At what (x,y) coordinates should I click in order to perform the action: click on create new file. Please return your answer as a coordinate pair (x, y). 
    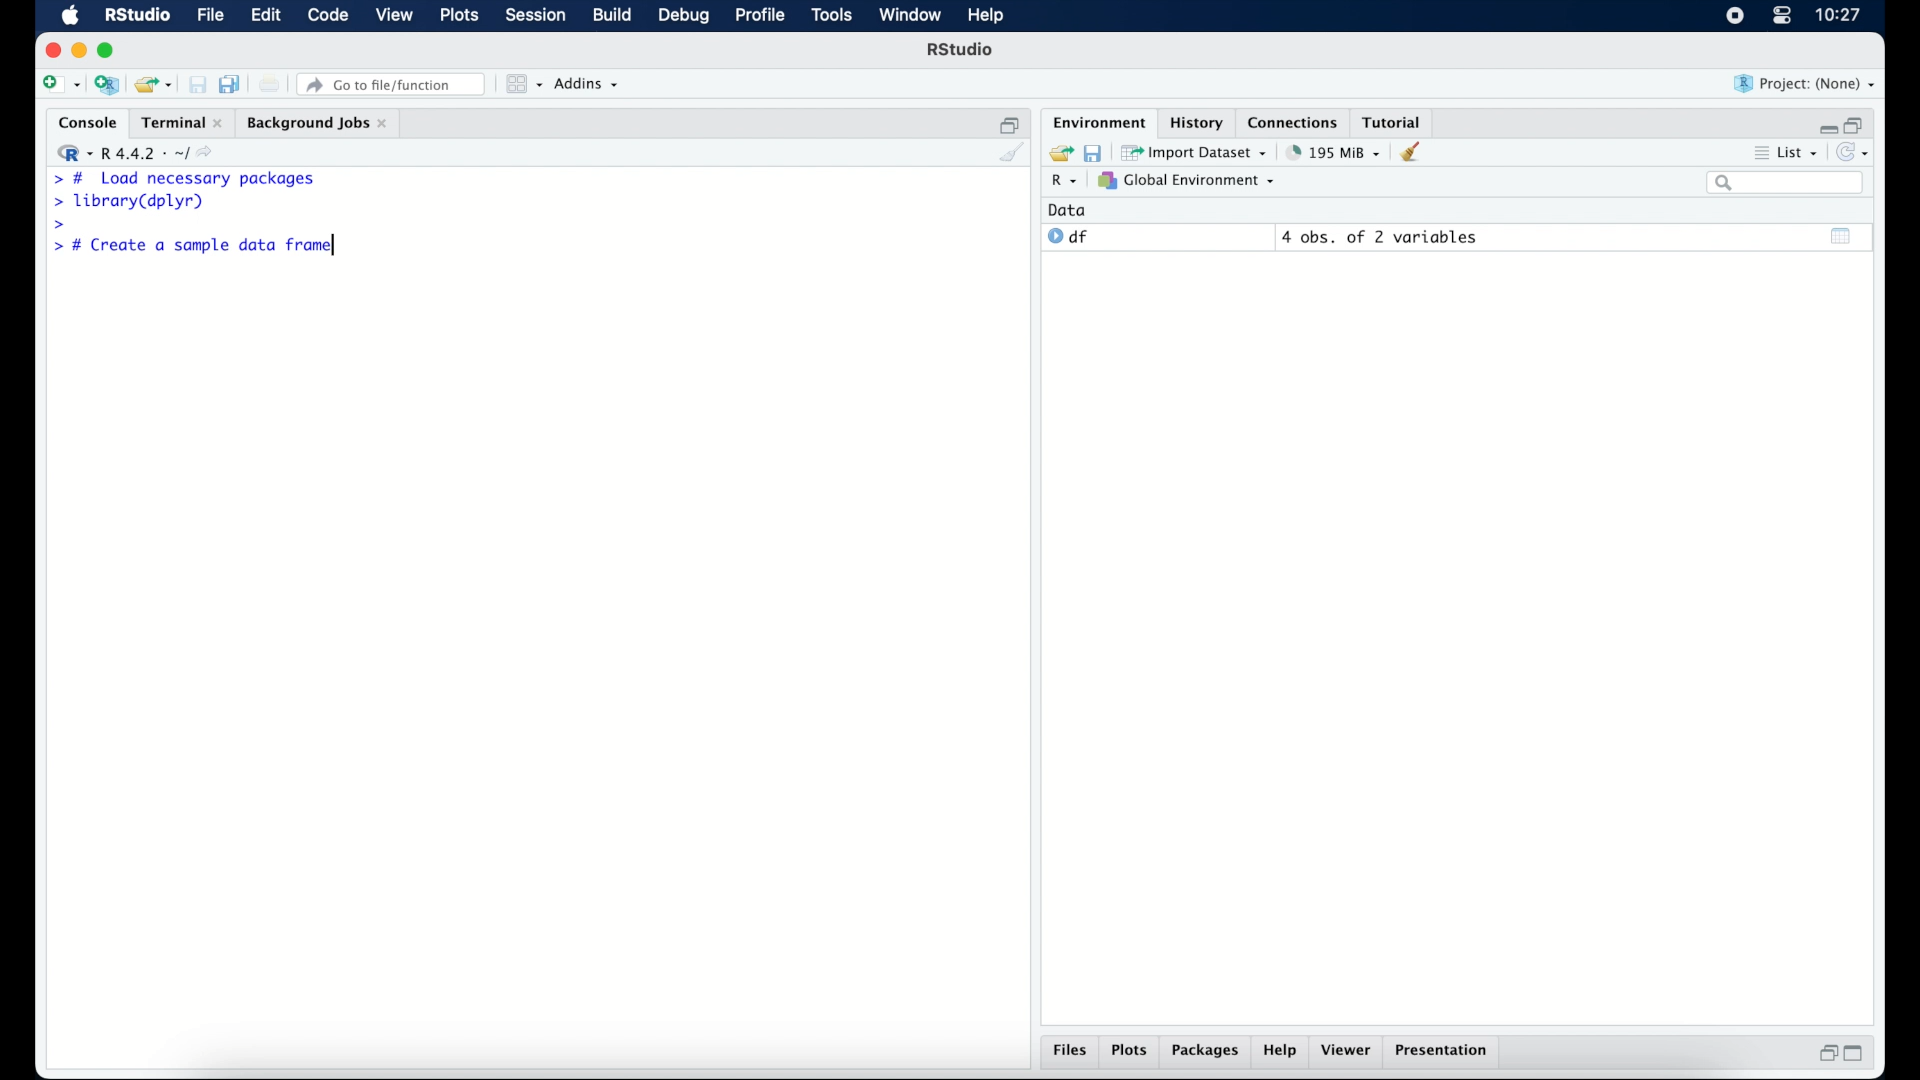
    Looking at the image, I should click on (60, 86).